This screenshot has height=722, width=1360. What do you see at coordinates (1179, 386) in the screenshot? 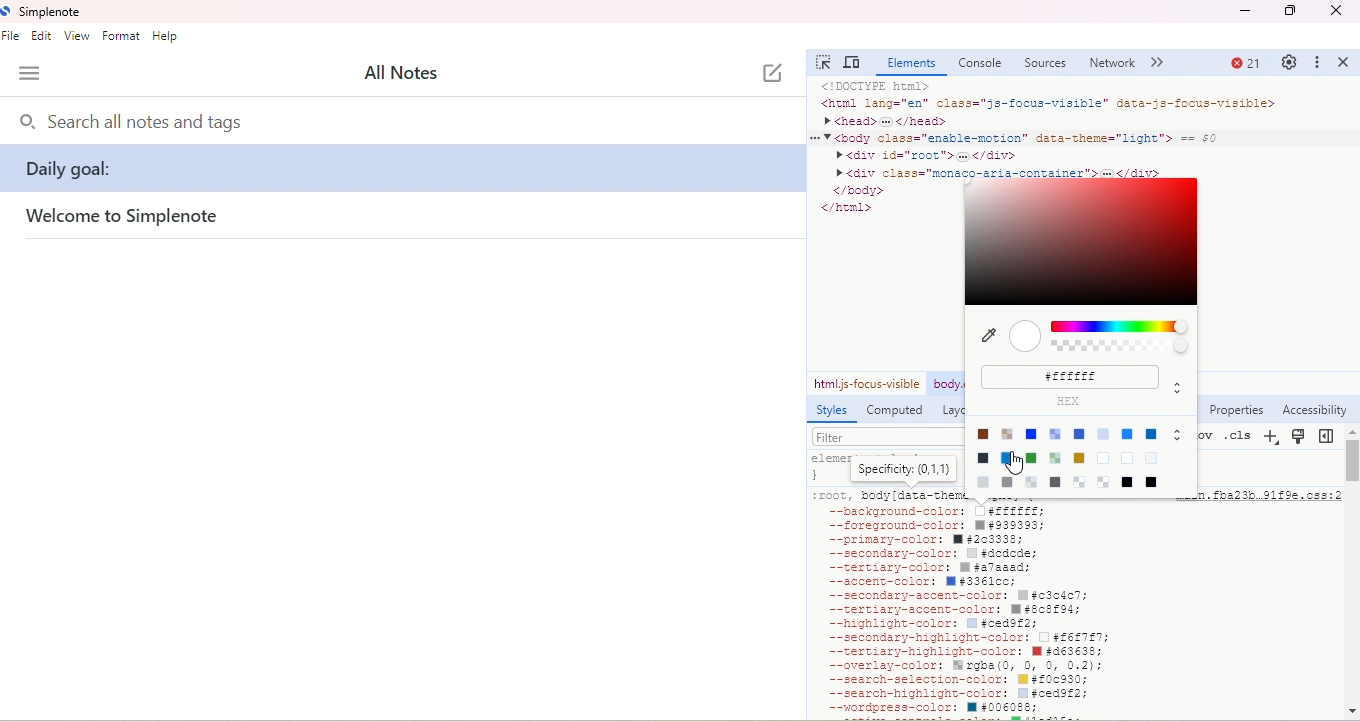
I see `move up/down` at bounding box center [1179, 386].